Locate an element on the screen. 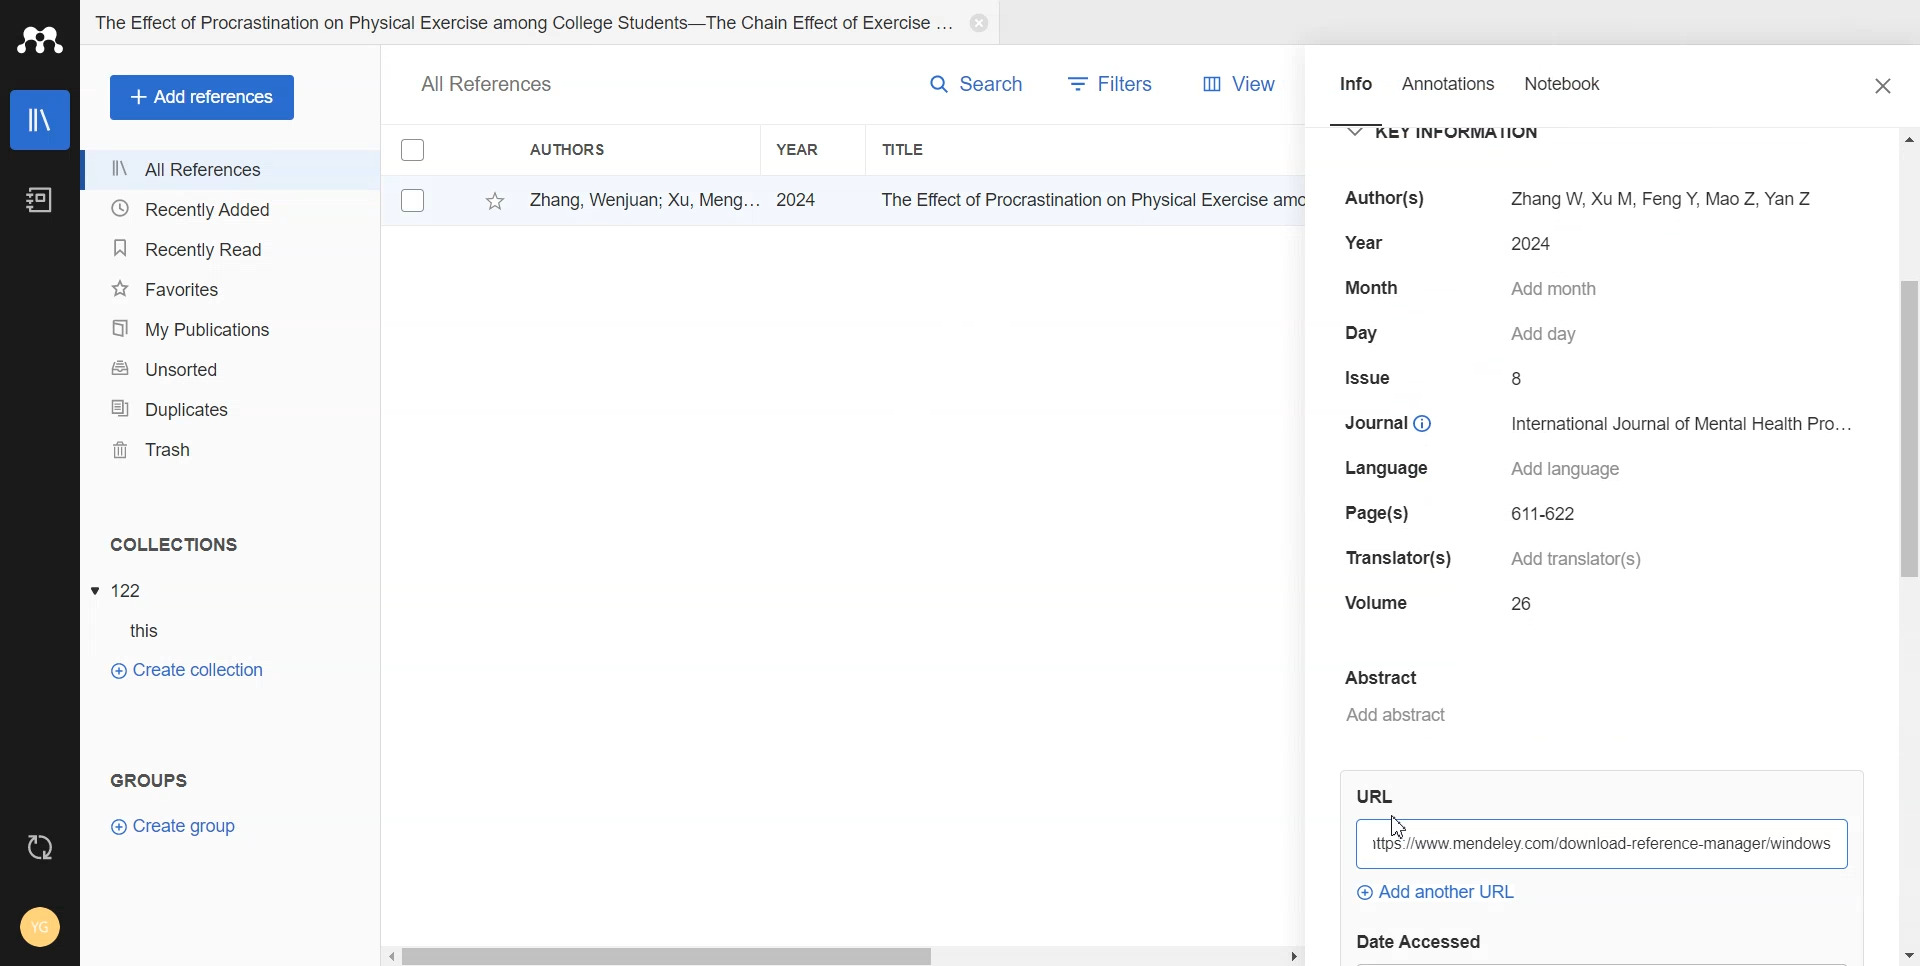 The width and height of the screenshot is (1920, 966). Close is located at coordinates (980, 24).